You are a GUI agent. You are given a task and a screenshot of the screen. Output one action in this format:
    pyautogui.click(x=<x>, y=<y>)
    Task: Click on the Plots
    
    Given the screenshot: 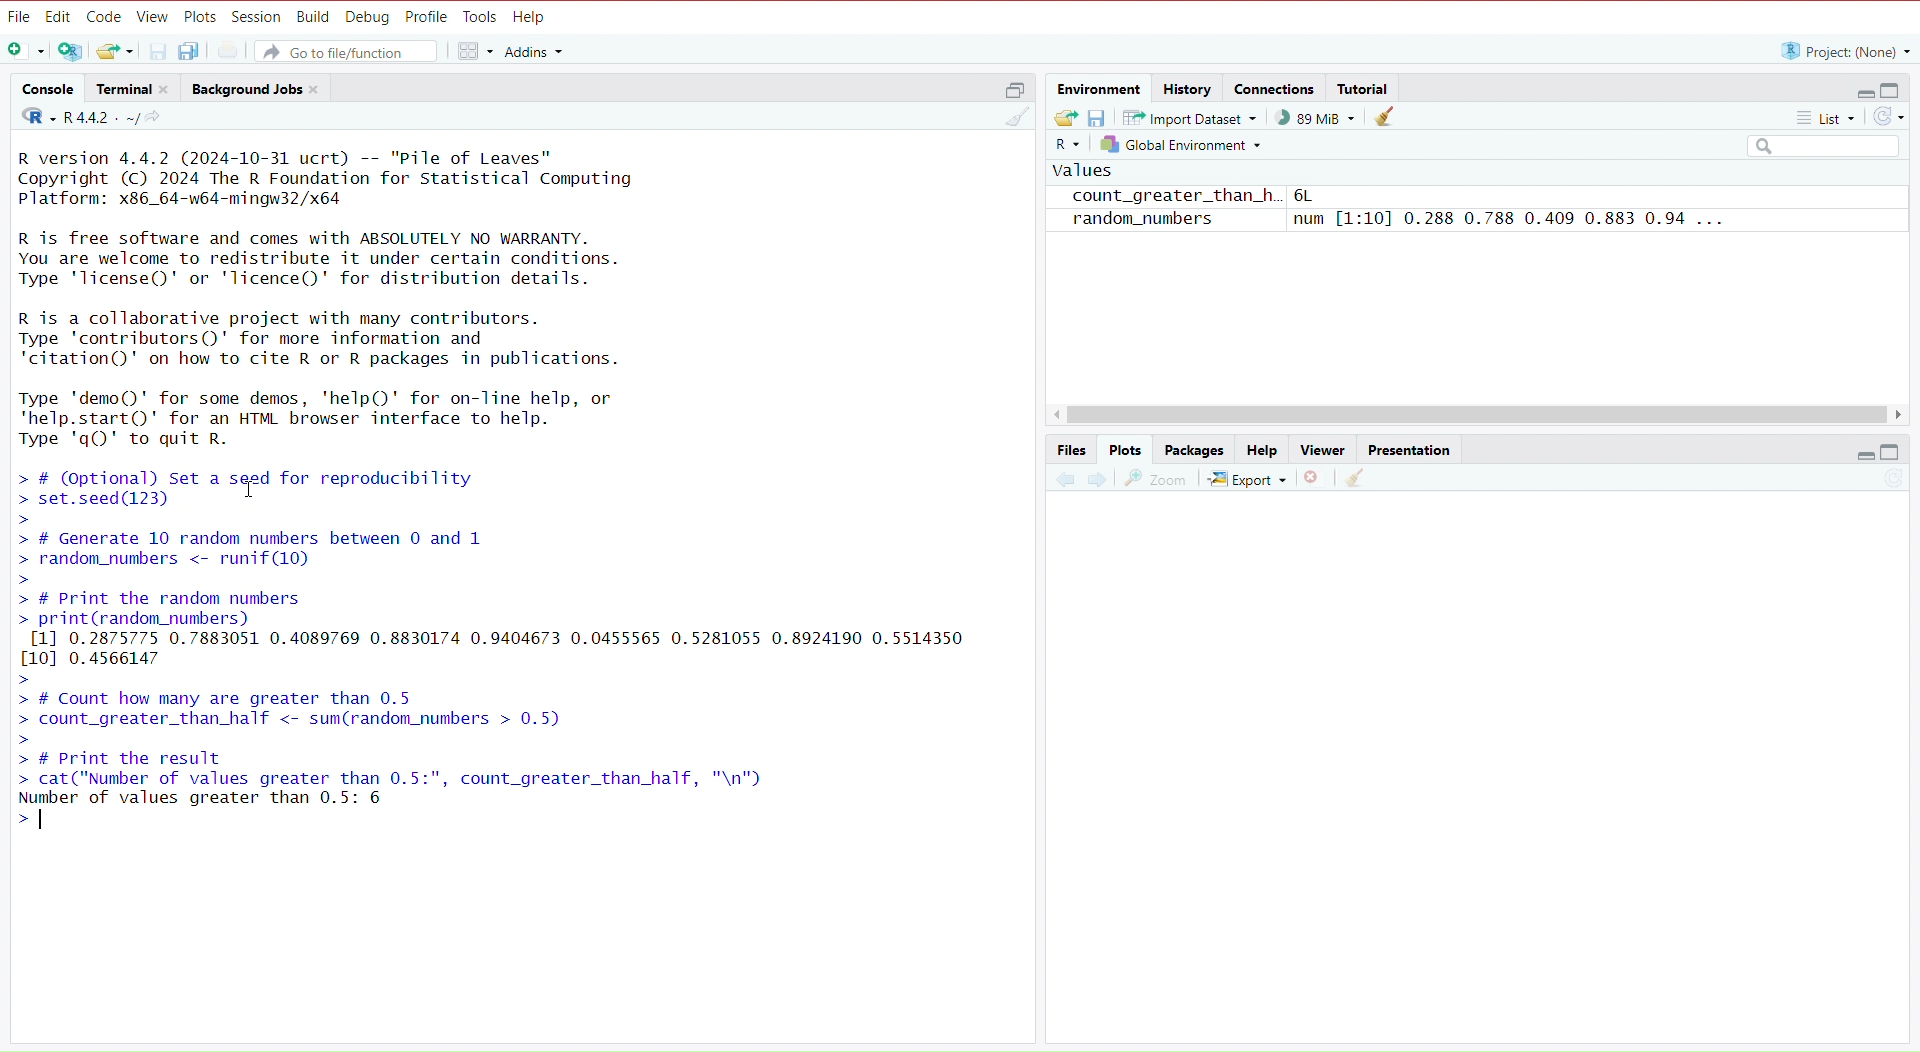 What is the action you would take?
    pyautogui.click(x=1125, y=449)
    